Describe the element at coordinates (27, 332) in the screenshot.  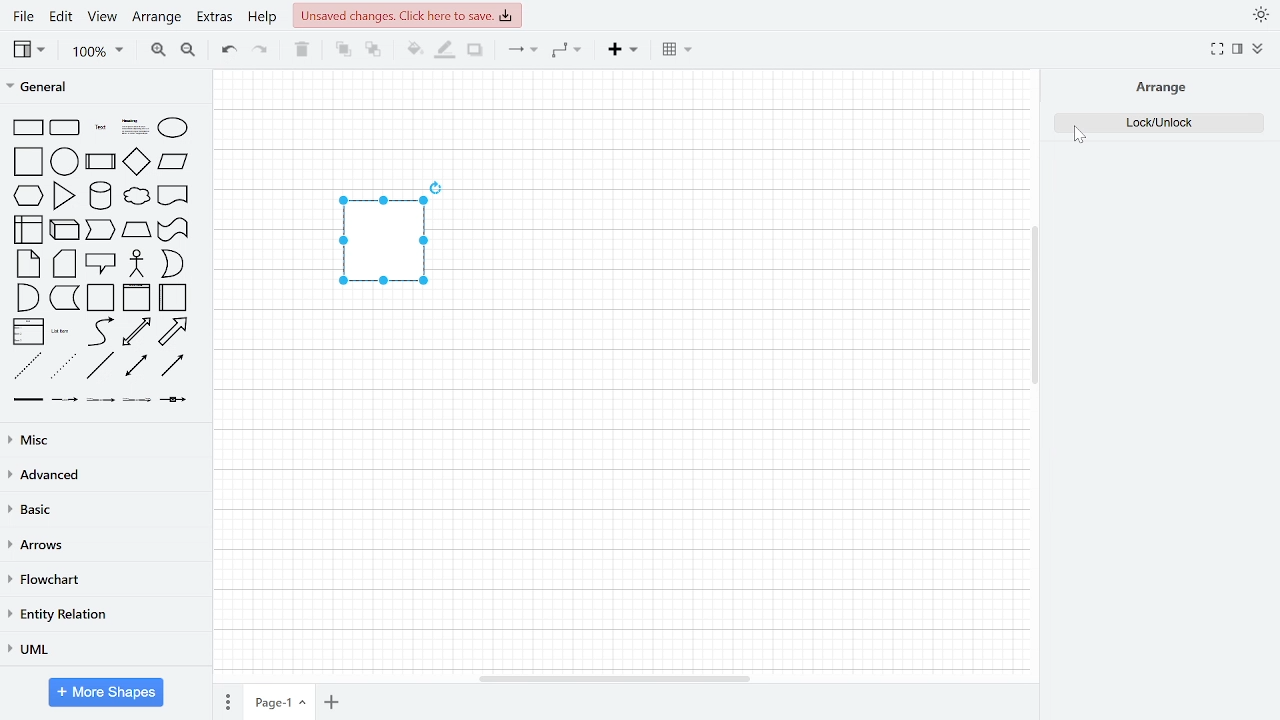
I see `list` at that location.